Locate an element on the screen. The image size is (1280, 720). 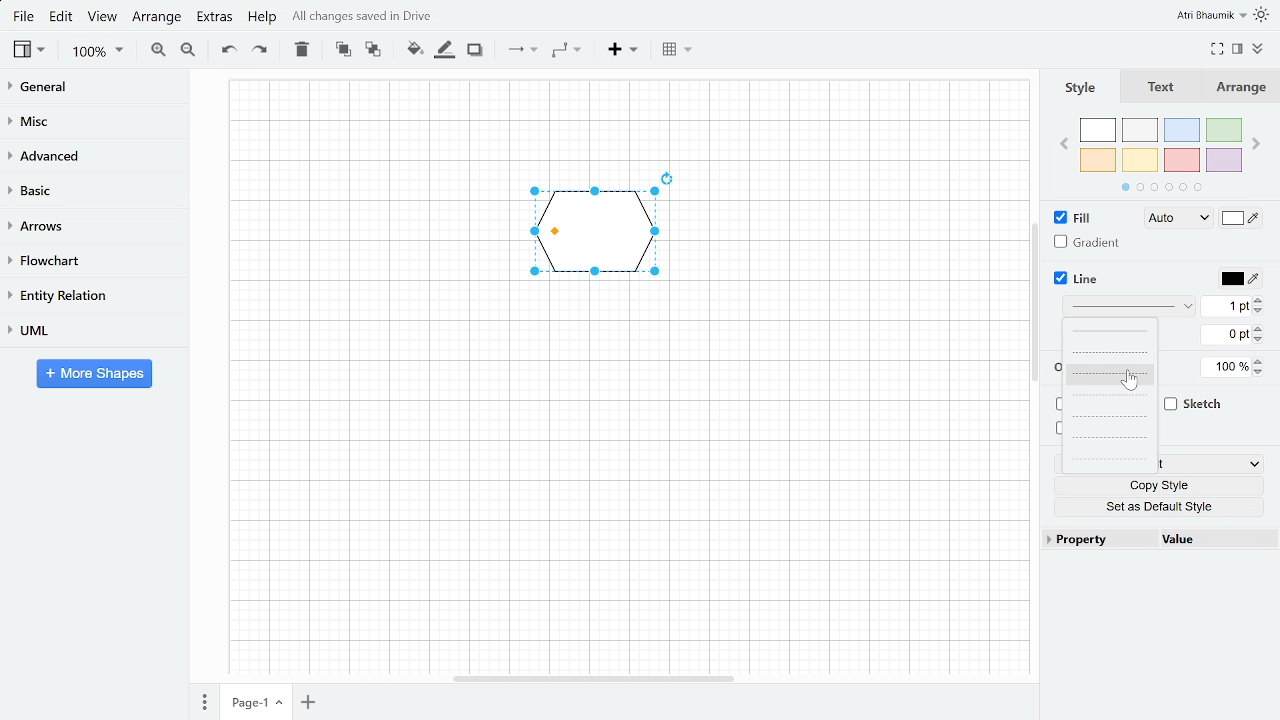
Property is located at coordinates (1101, 538).